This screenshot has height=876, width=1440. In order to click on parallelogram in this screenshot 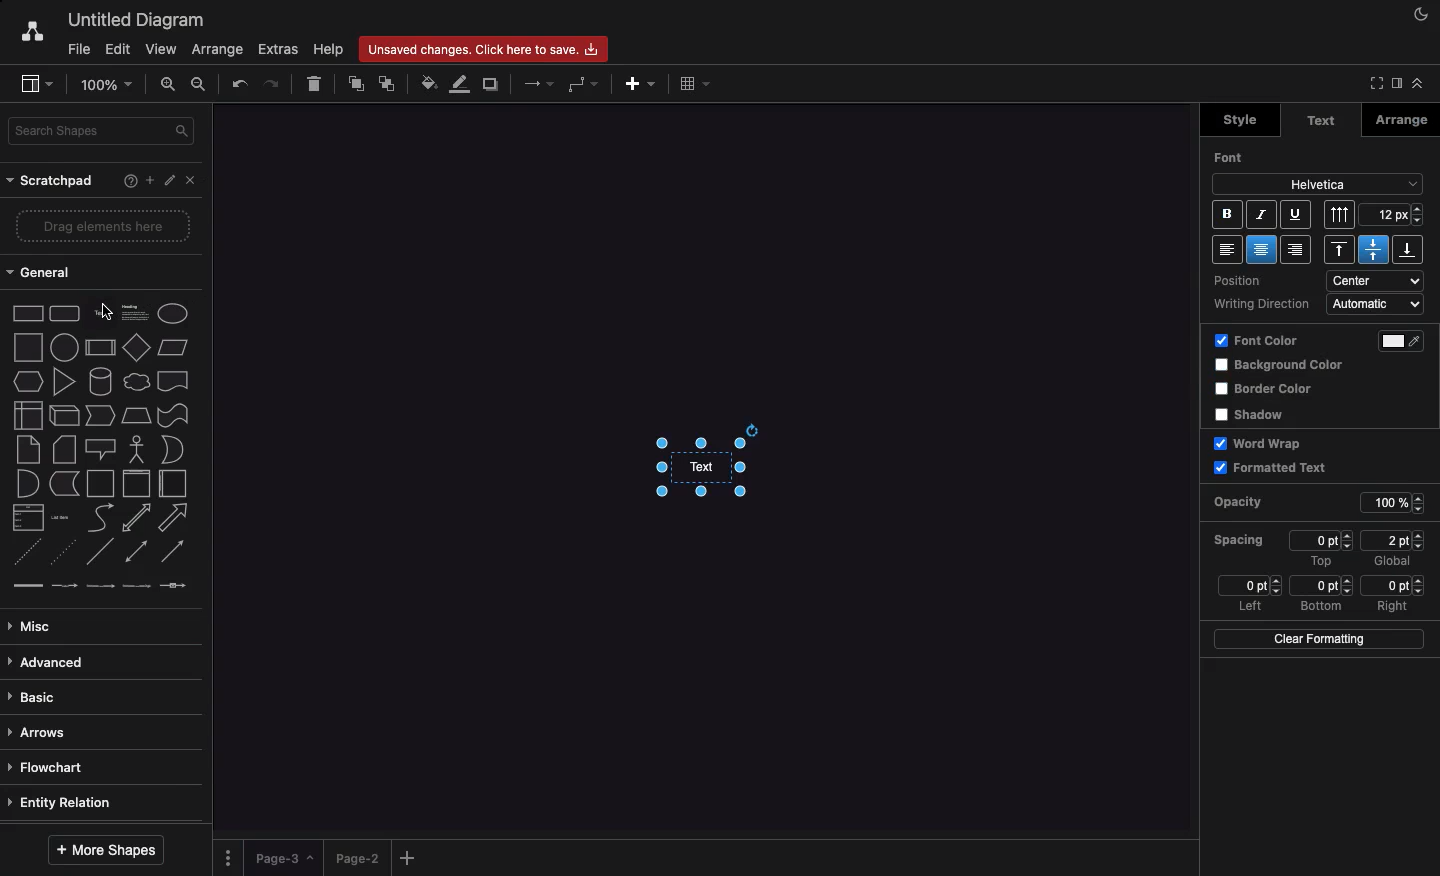, I will do `click(173, 347)`.